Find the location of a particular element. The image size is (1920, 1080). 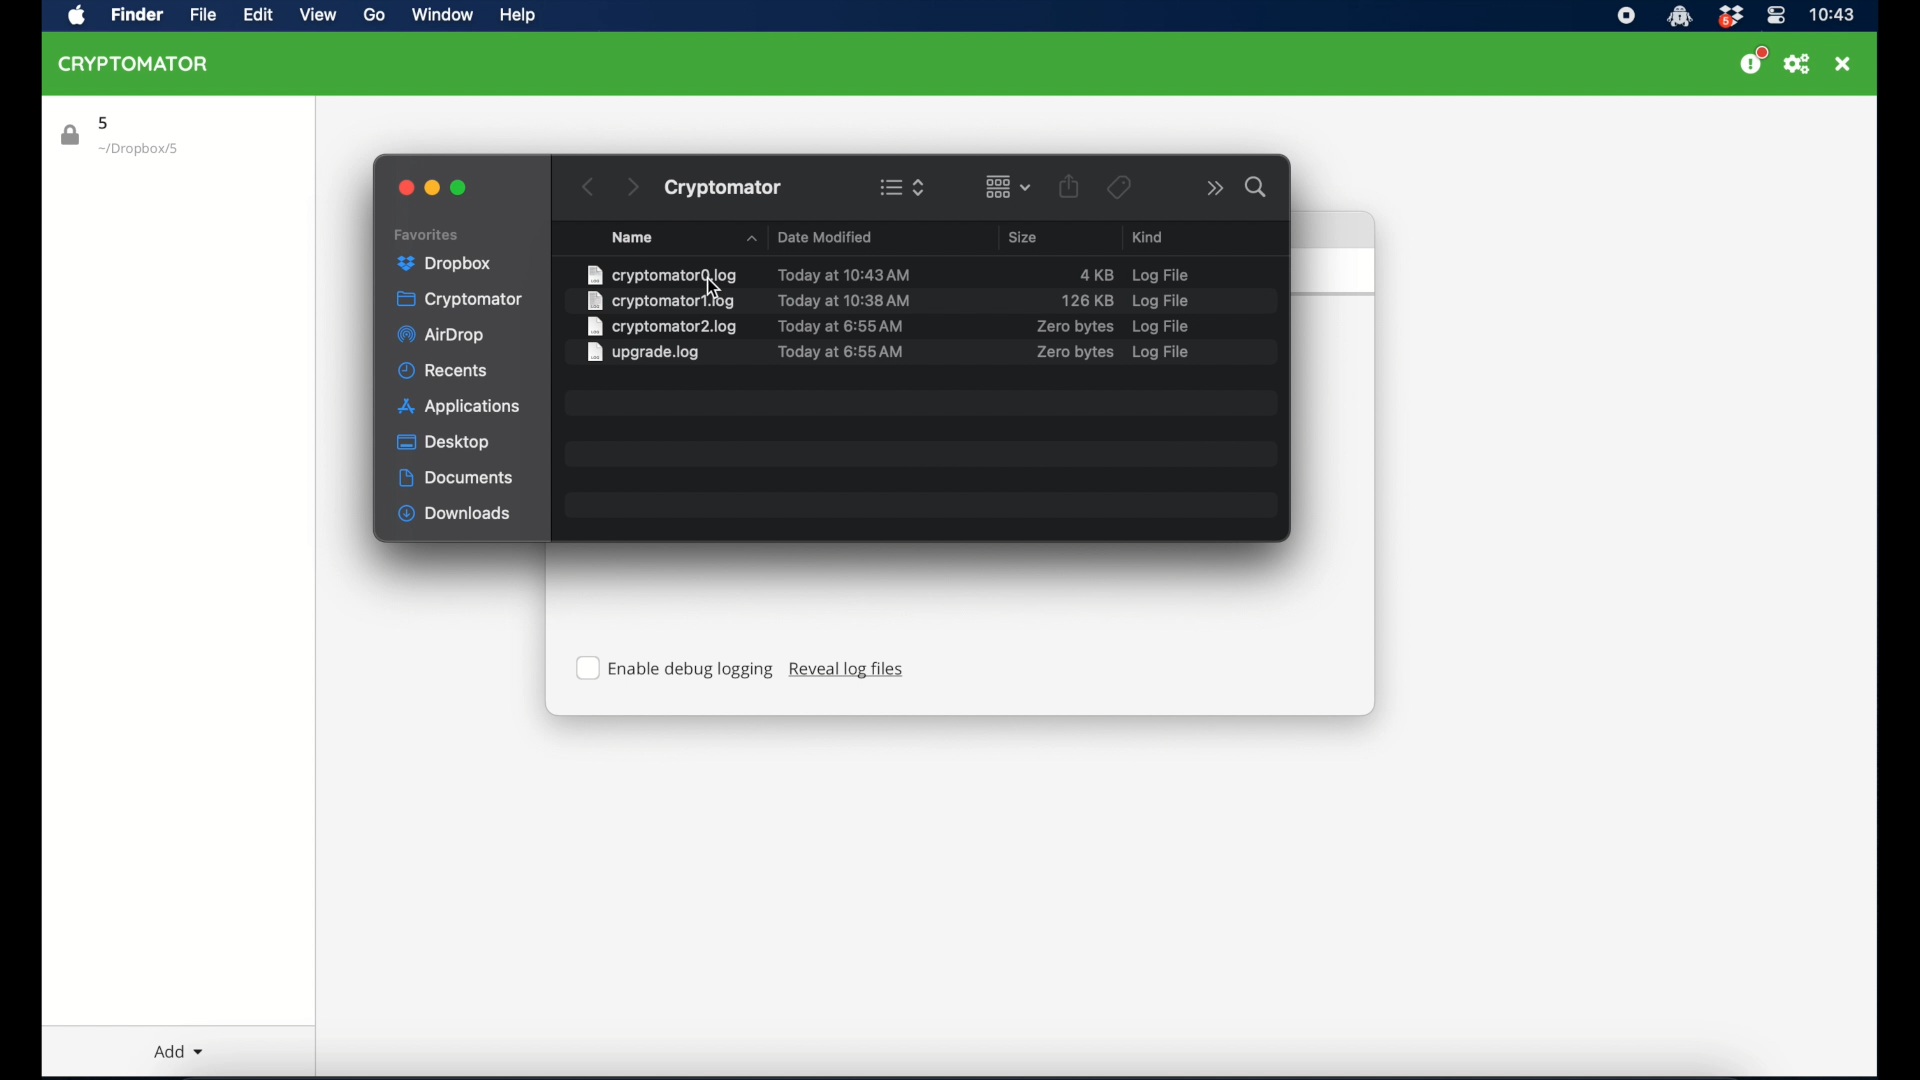

next is located at coordinates (635, 186).